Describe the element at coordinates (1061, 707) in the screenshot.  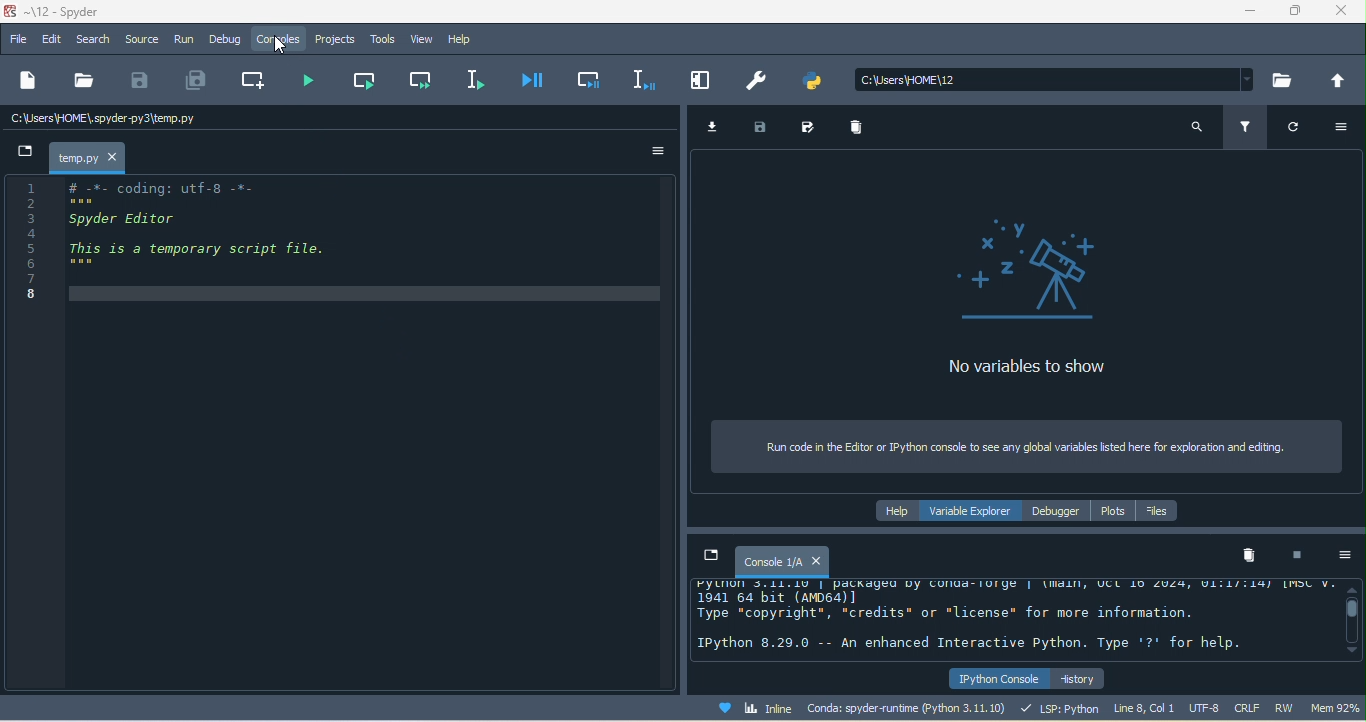
I see `lsp python` at that location.